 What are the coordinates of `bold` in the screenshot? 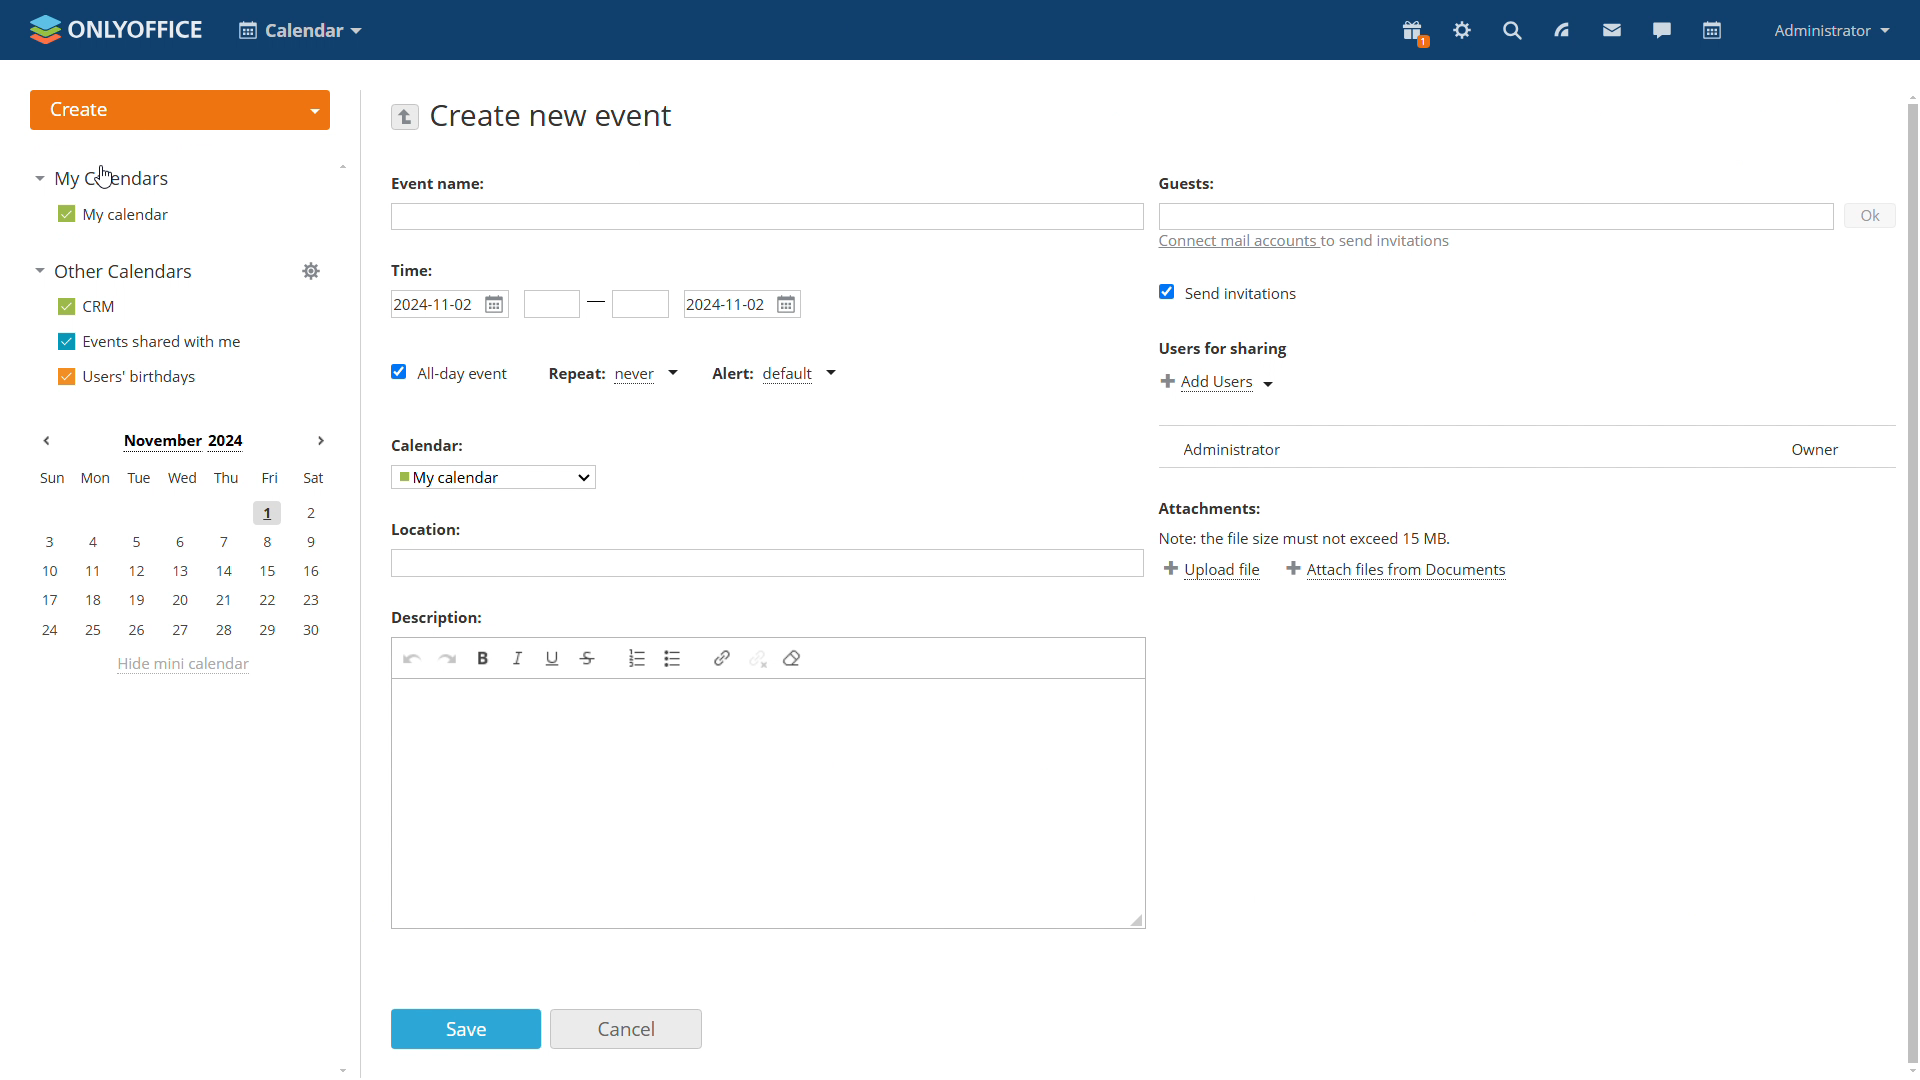 It's located at (485, 658).